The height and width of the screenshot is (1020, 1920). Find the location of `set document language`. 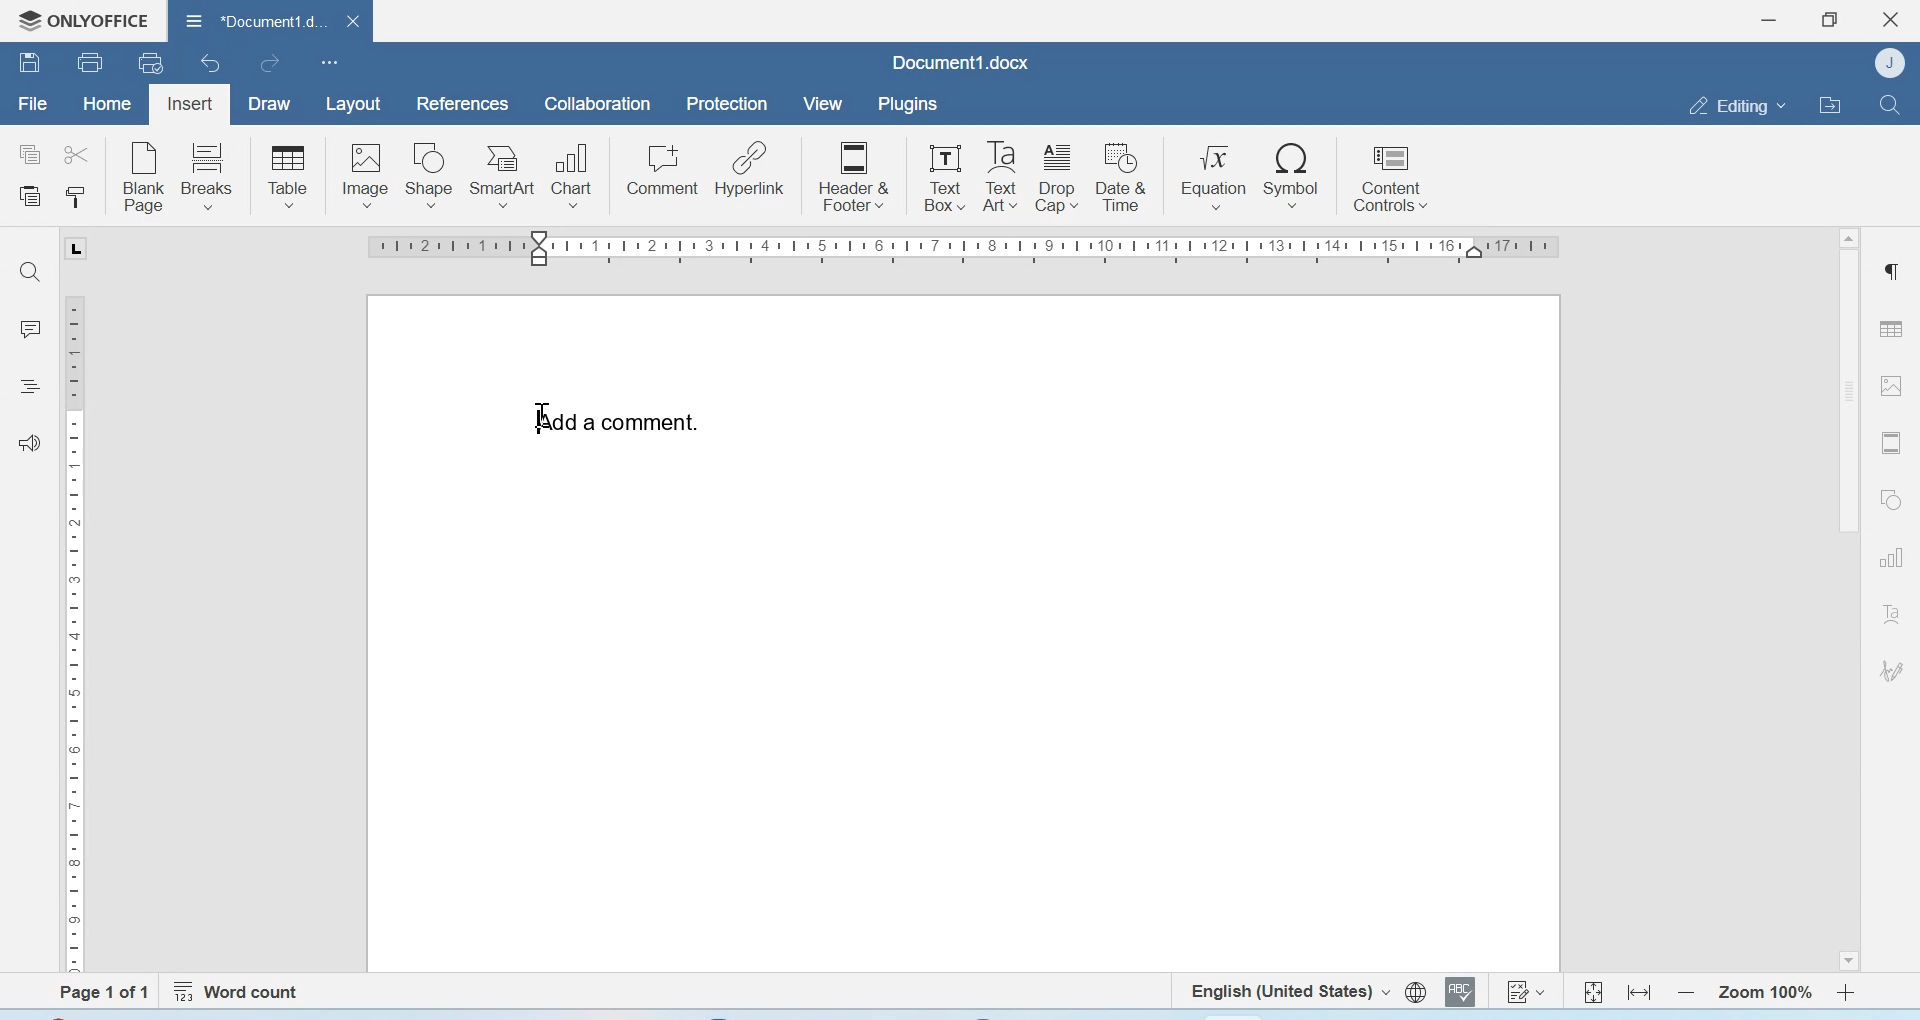

set document language is located at coordinates (1416, 992).